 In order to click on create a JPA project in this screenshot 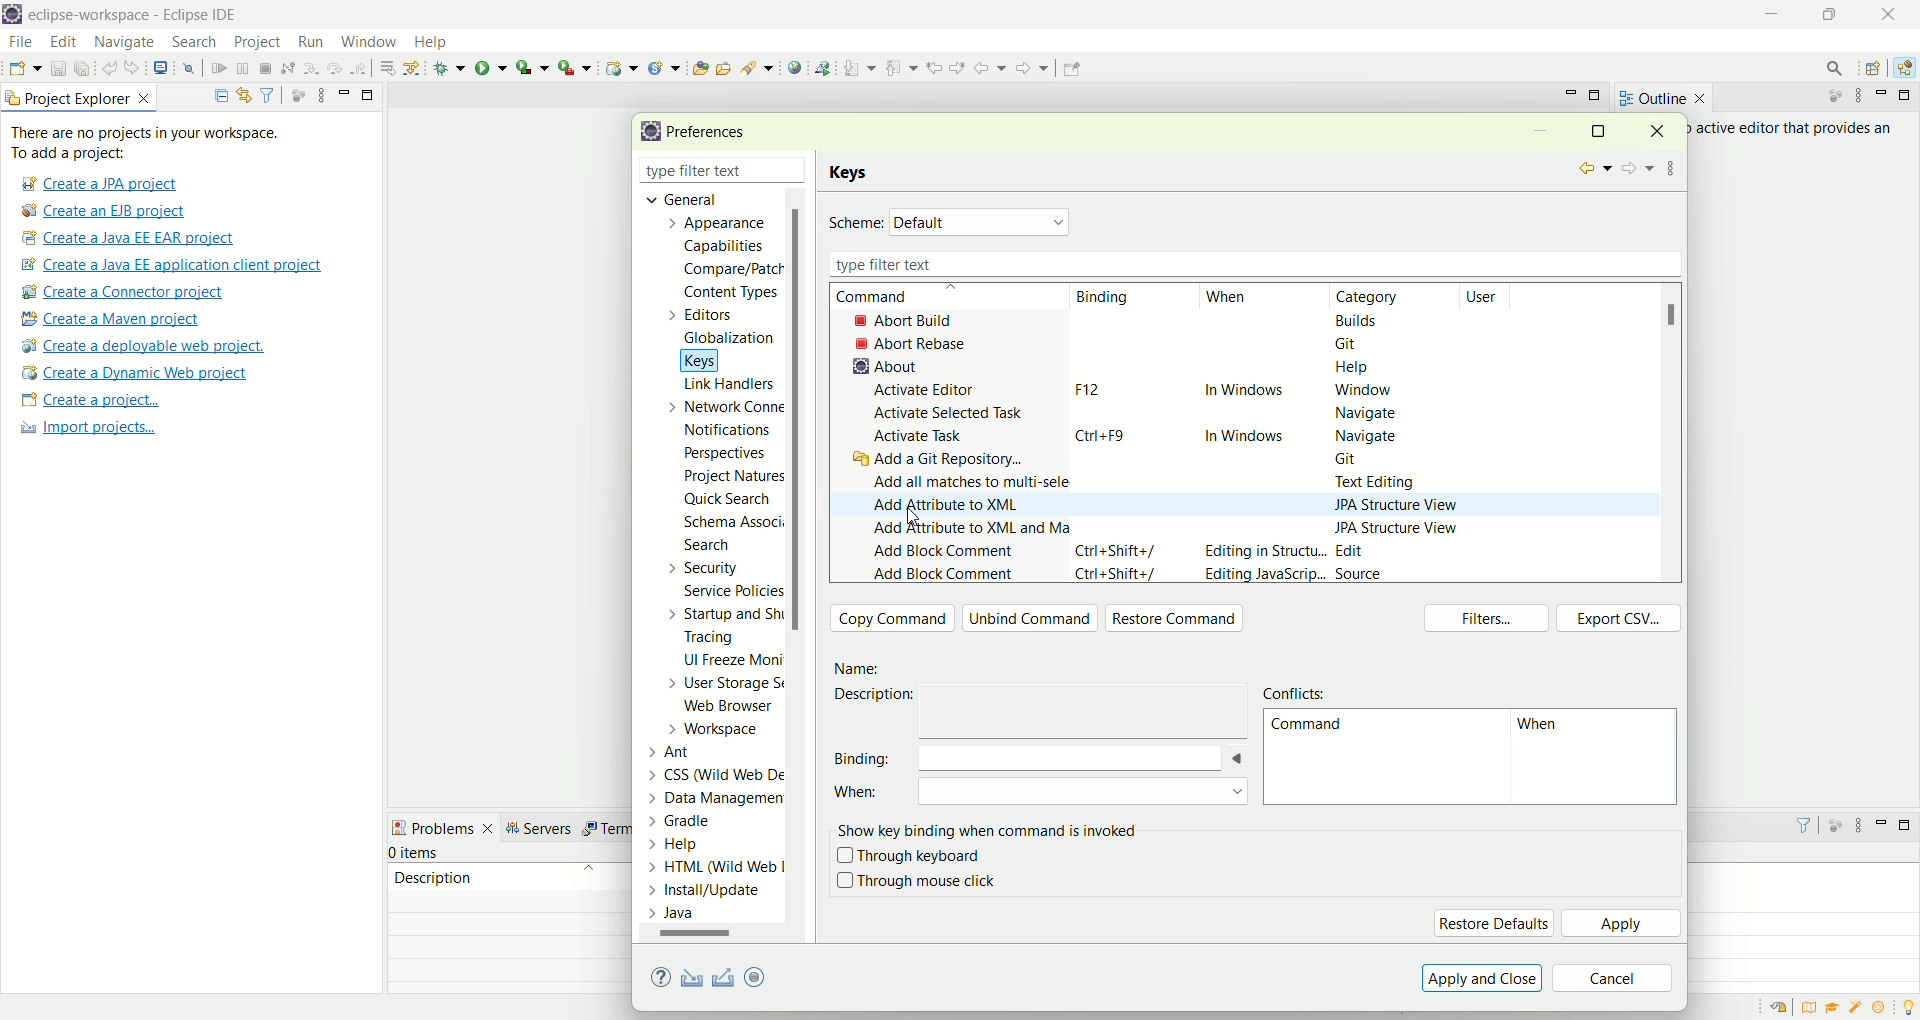, I will do `click(97, 184)`.